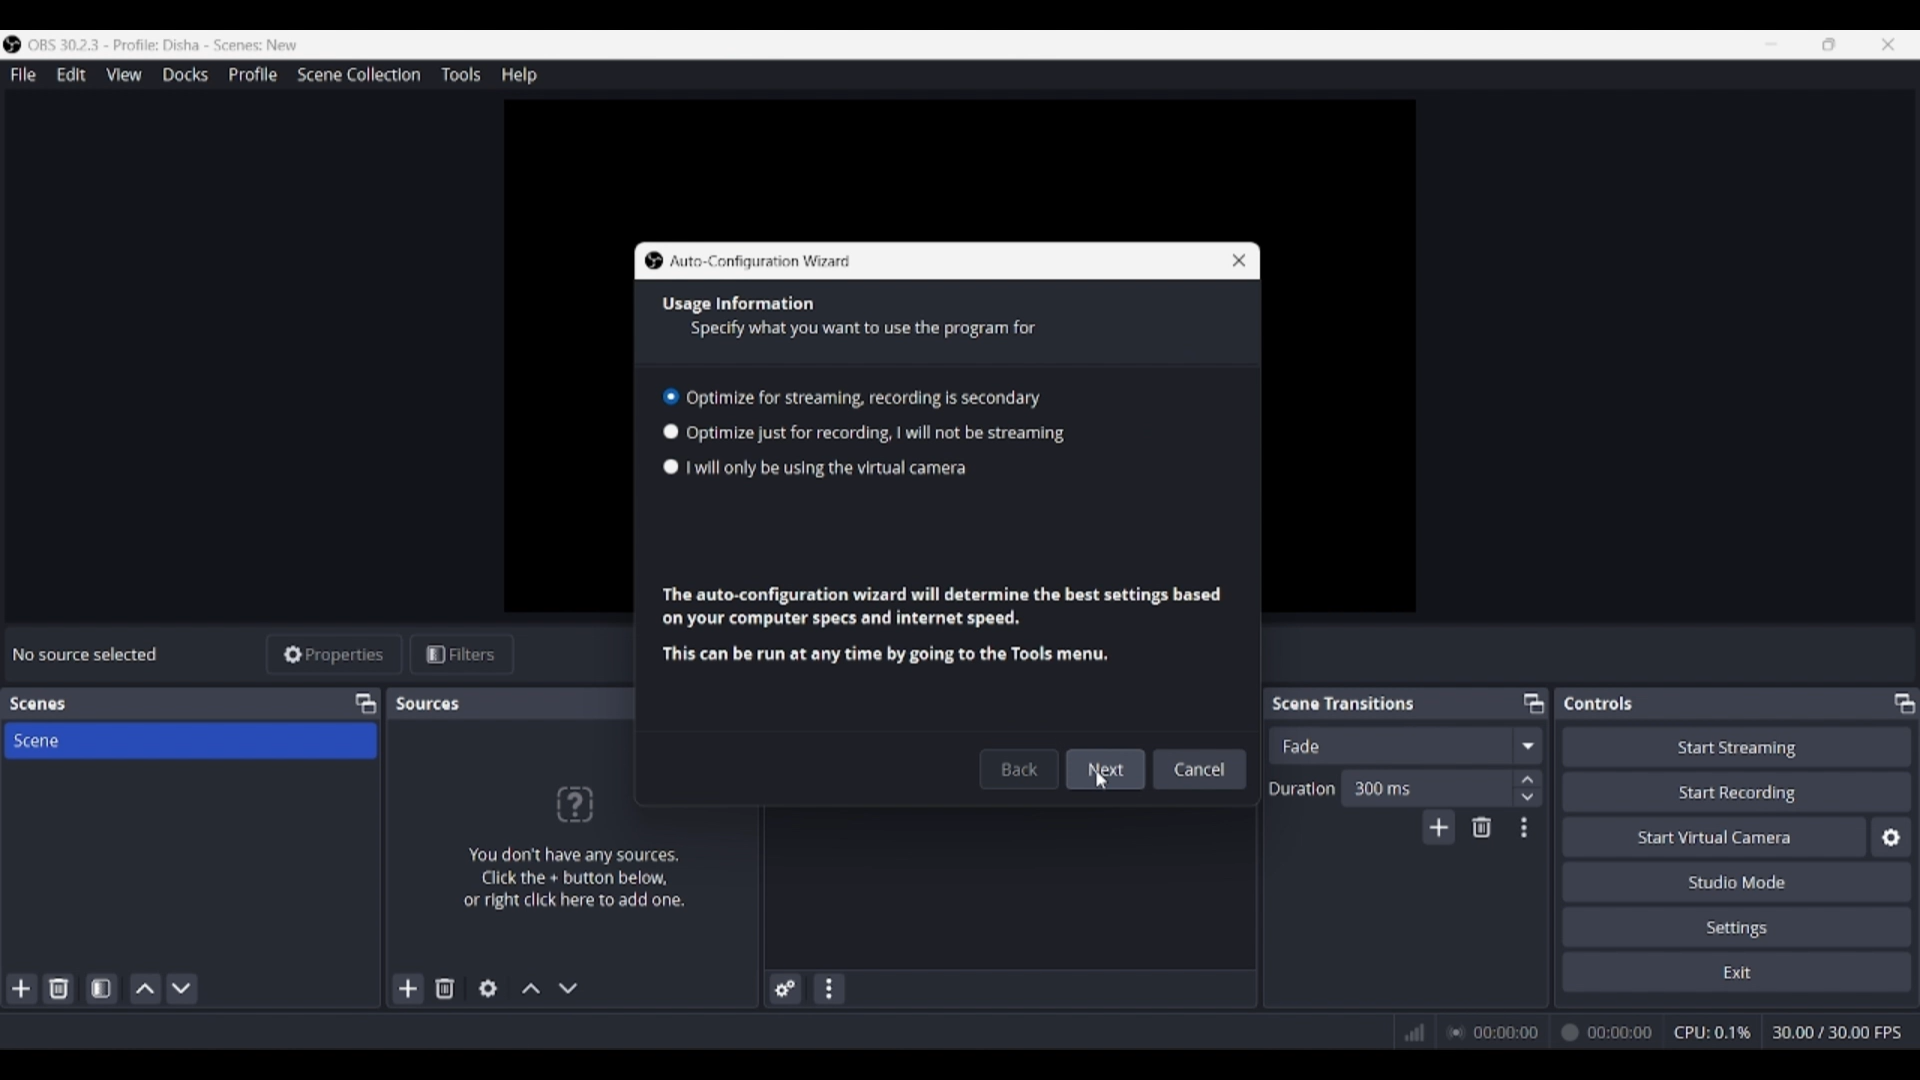  What do you see at coordinates (572, 846) in the screenshot?
I see `Panel logo and text` at bounding box center [572, 846].